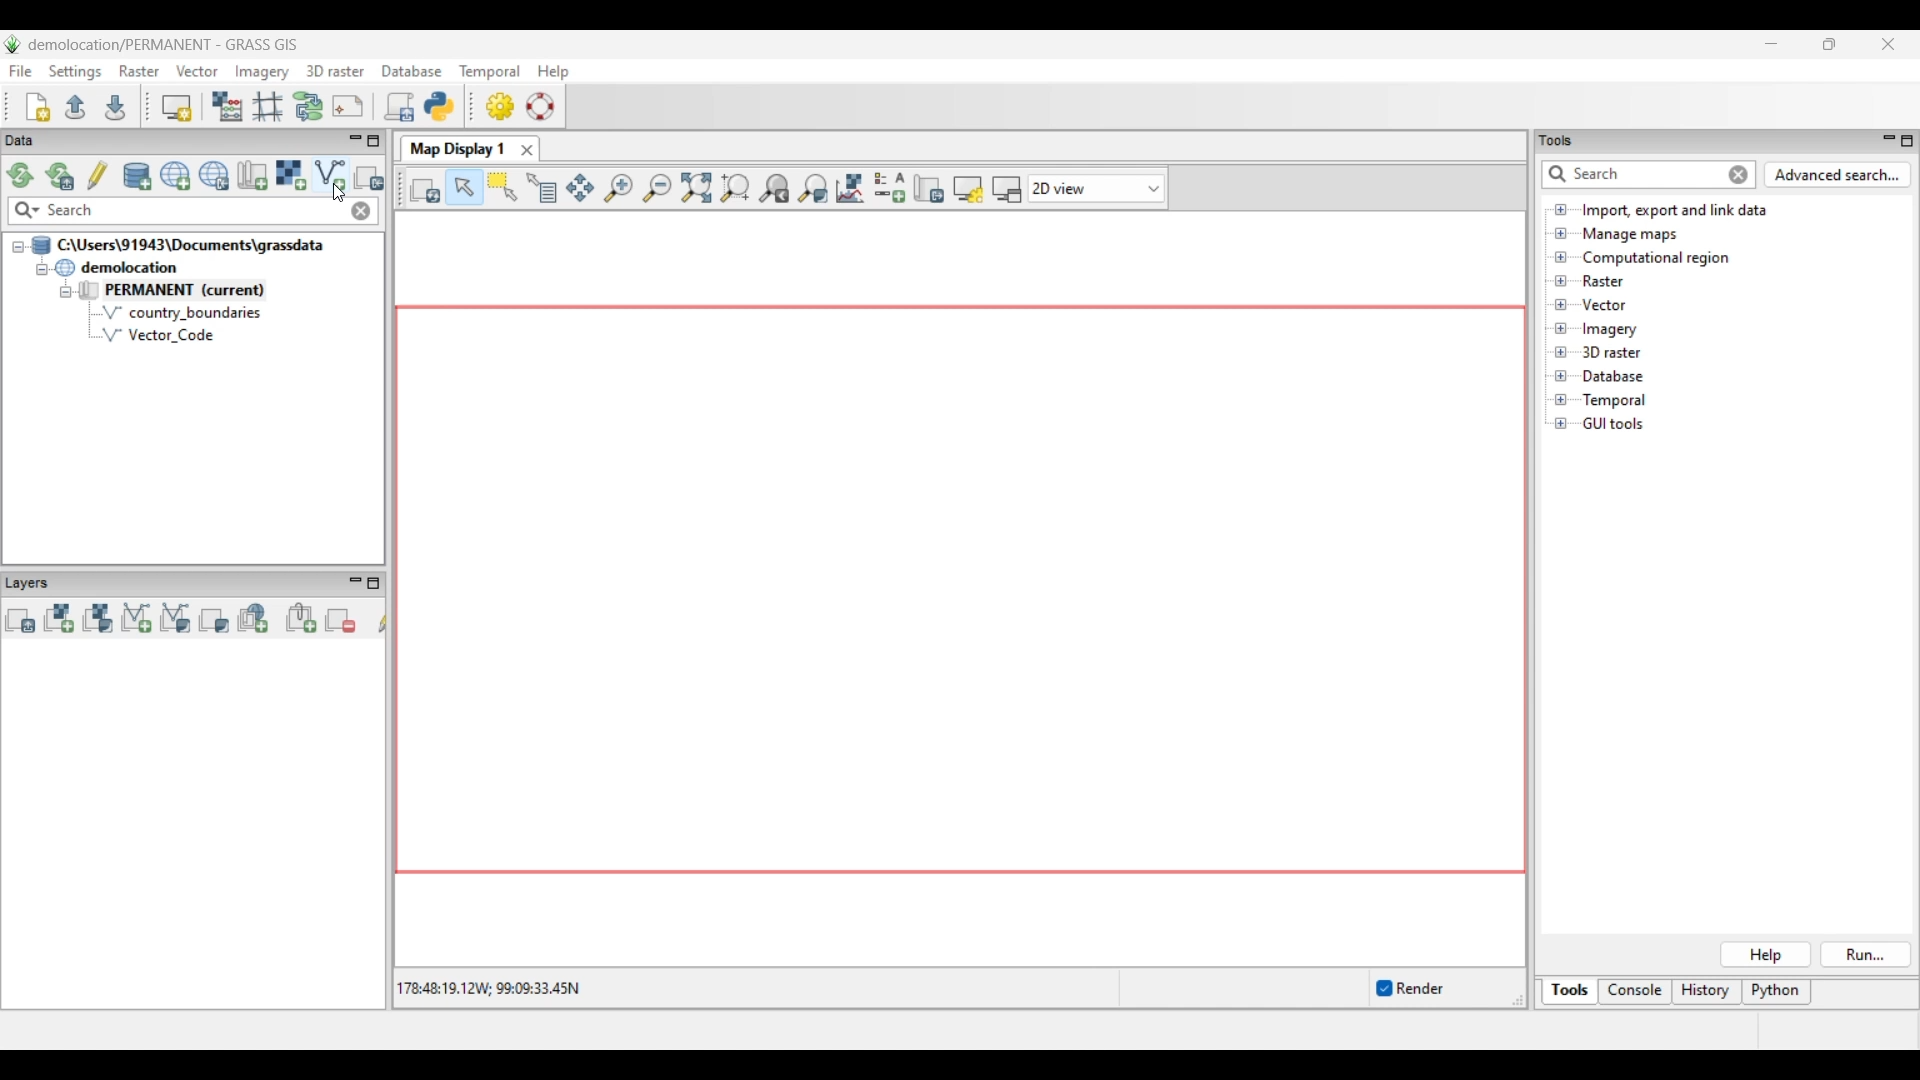  Describe the element at coordinates (289, 175) in the screenshot. I see `Import raster data` at that location.